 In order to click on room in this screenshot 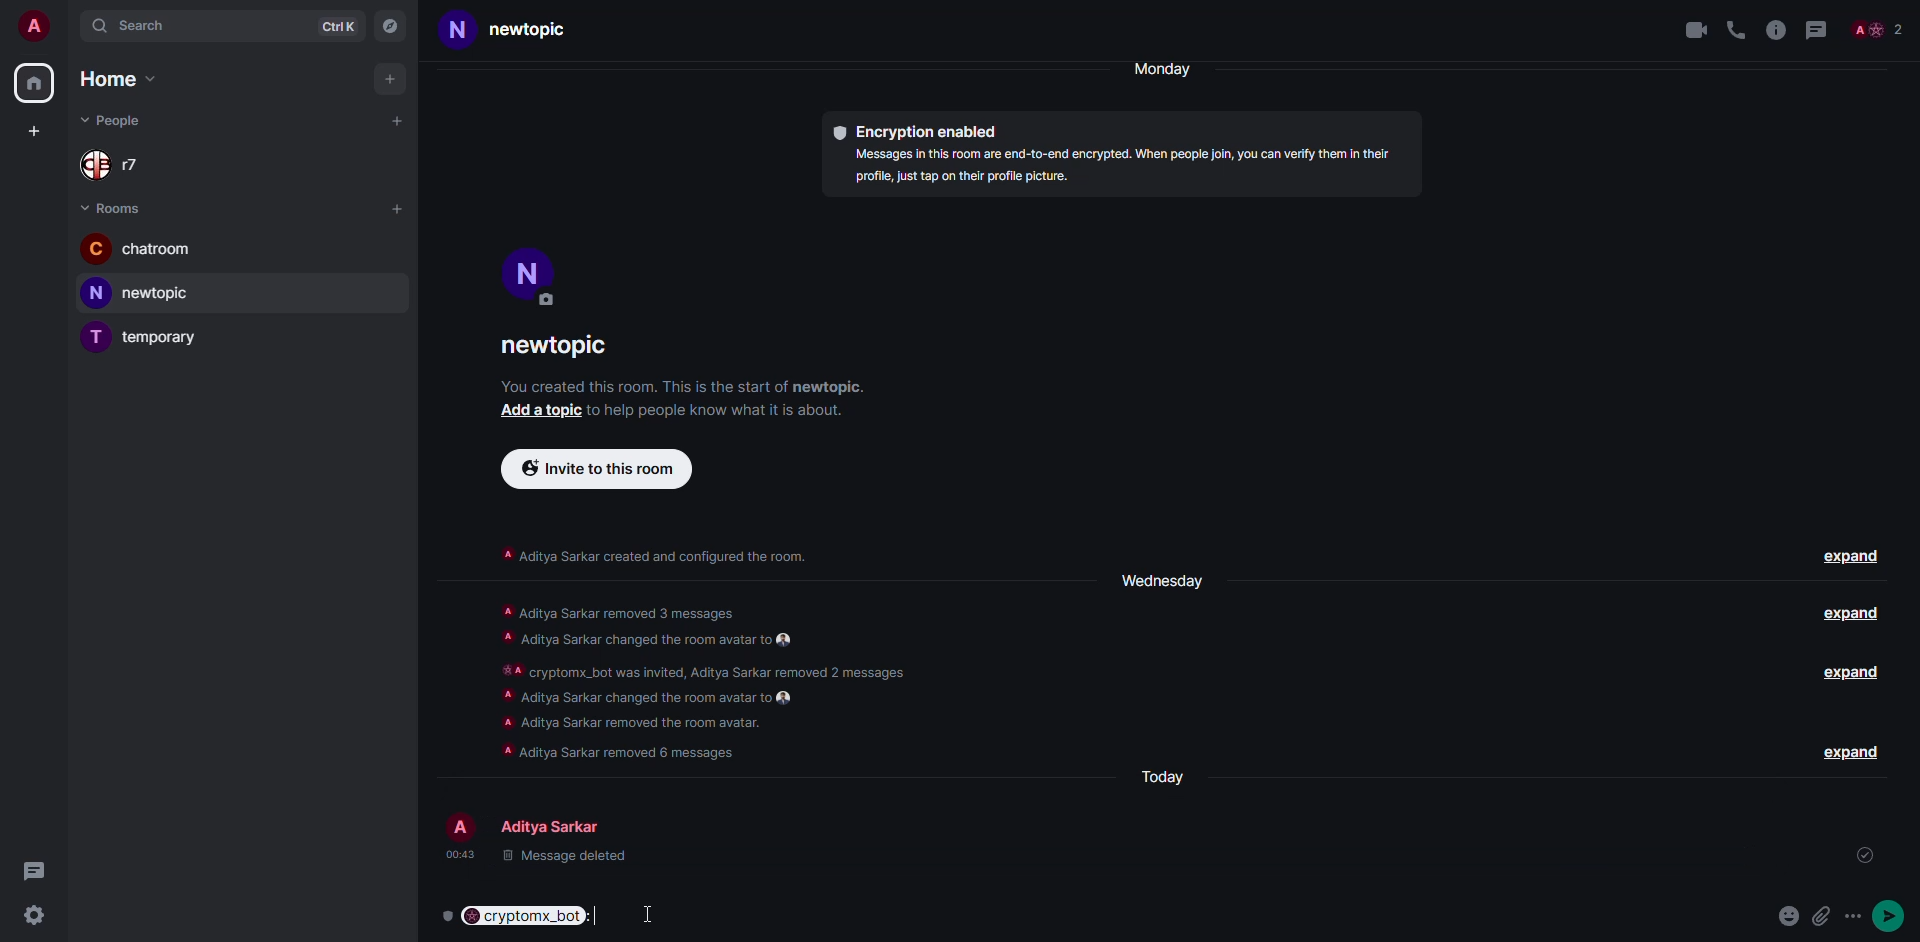, I will do `click(138, 248)`.